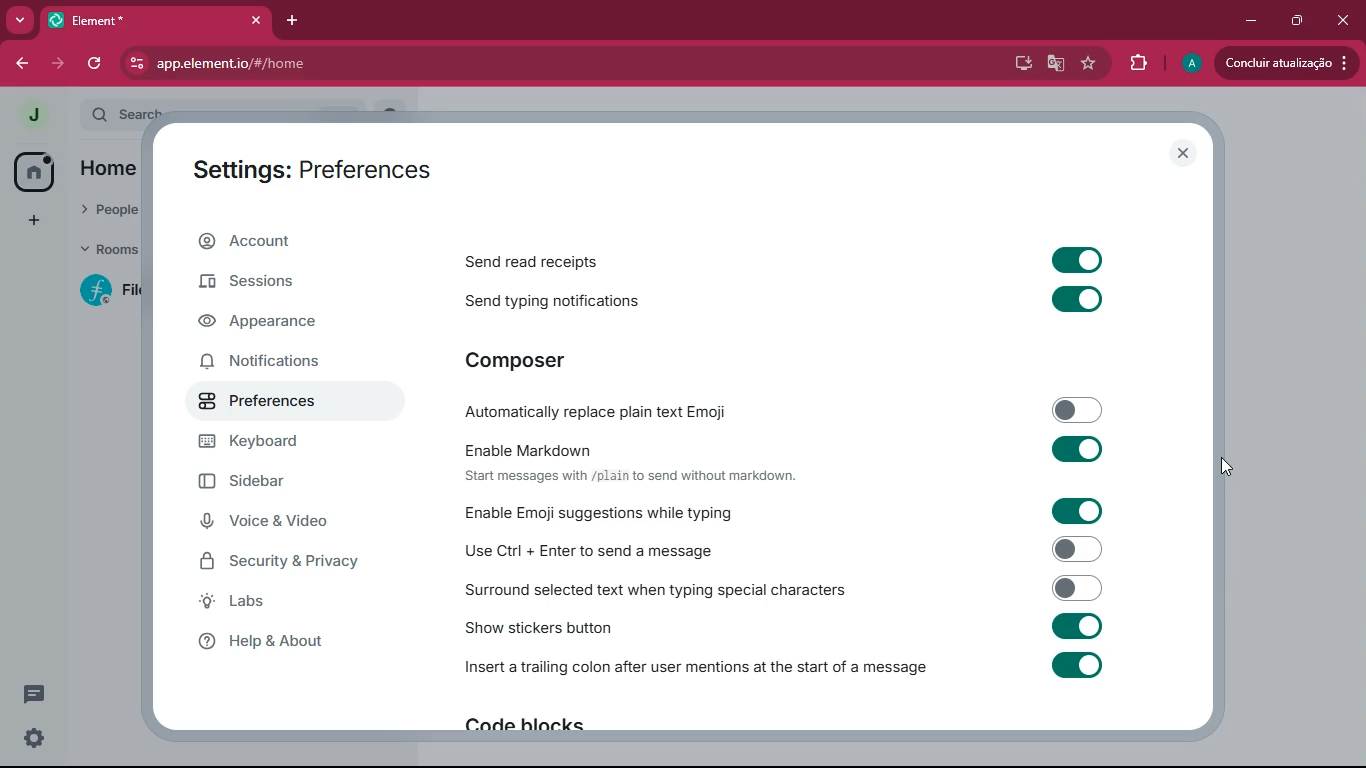 Image resolution: width=1366 pixels, height=768 pixels. Describe the element at coordinates (323, 165) in the screenshot. I see `settings:preferences` at that location.